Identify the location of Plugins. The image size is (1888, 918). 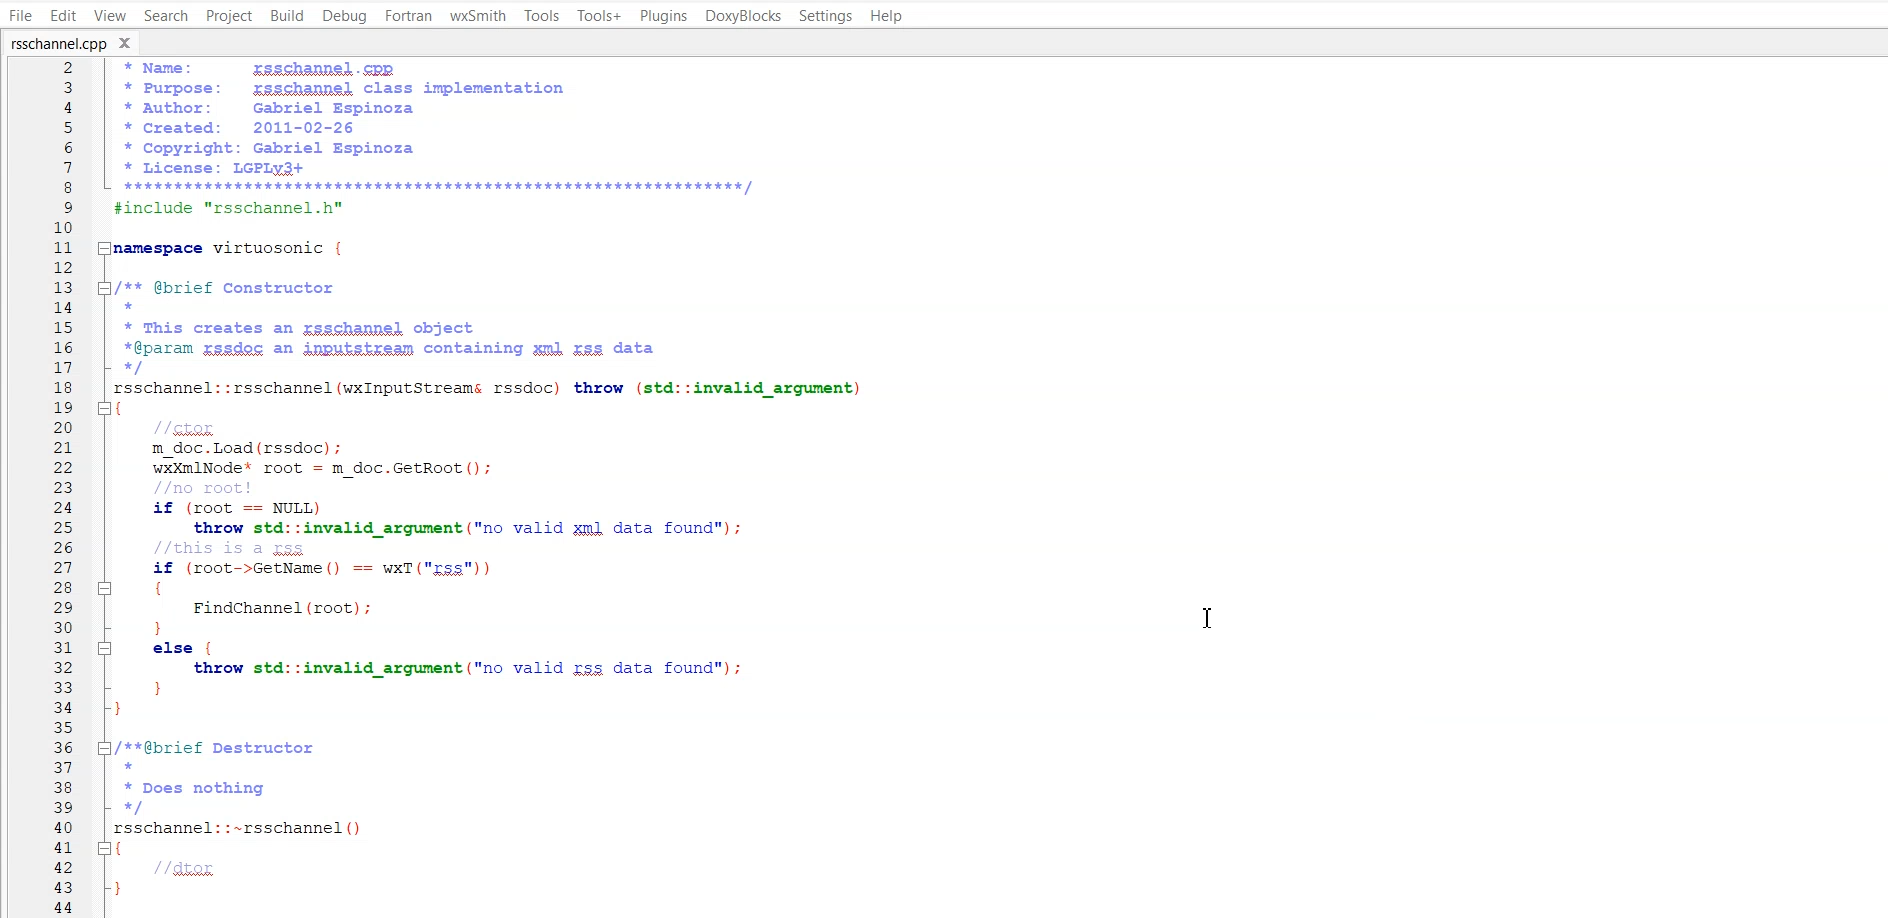
(663, 15).